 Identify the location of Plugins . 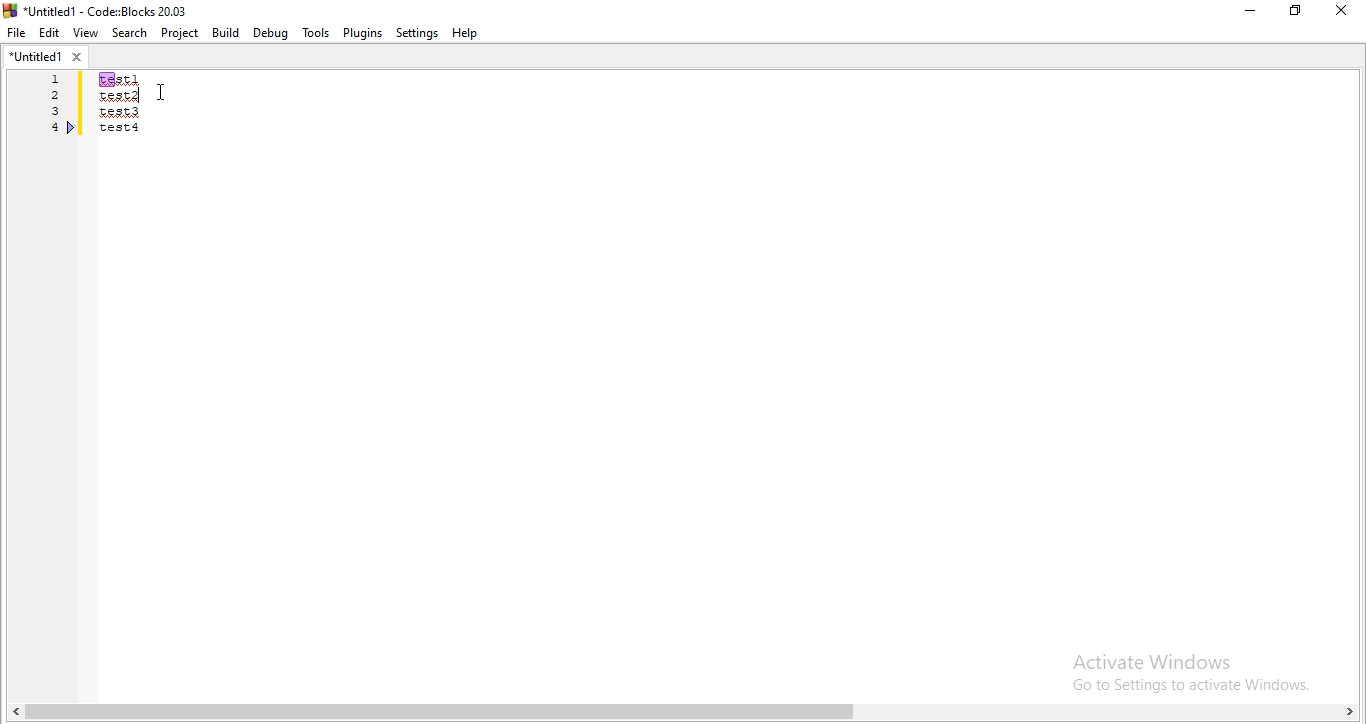
(362, 32).